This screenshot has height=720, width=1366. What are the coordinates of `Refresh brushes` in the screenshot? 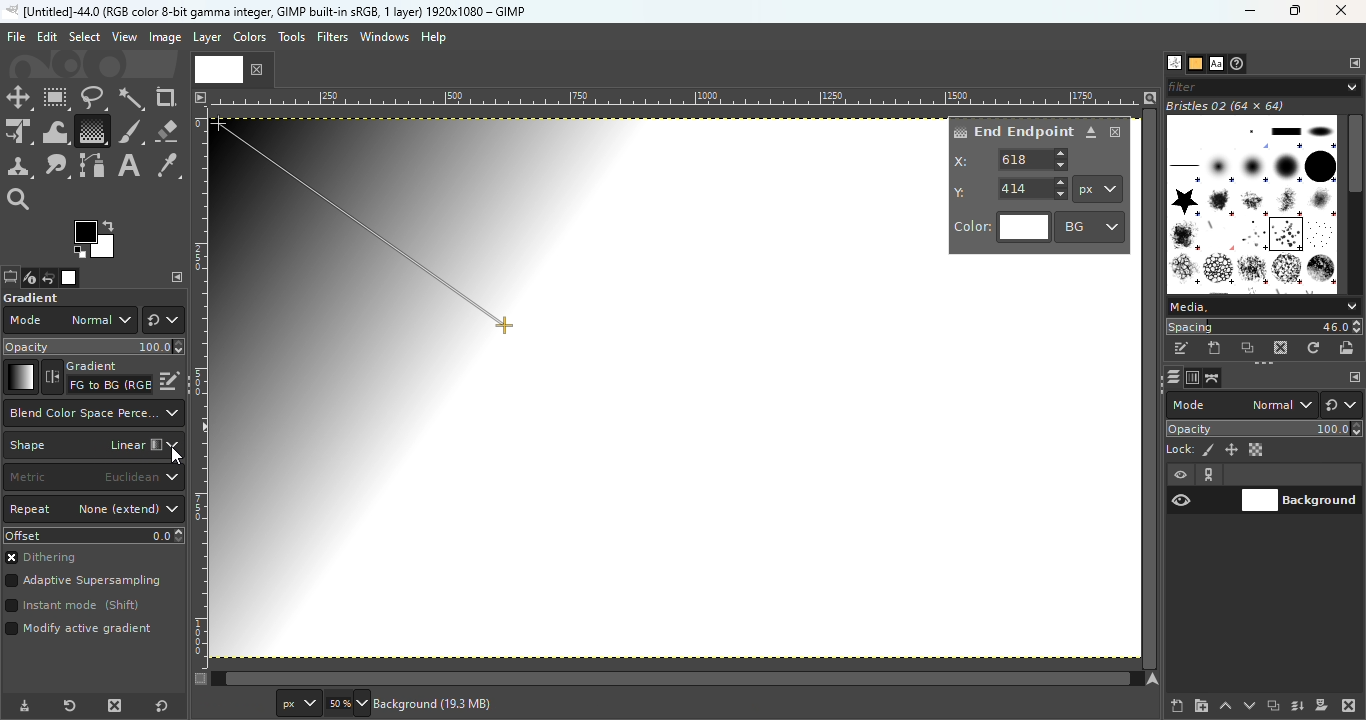 It's located at (1314, 348).